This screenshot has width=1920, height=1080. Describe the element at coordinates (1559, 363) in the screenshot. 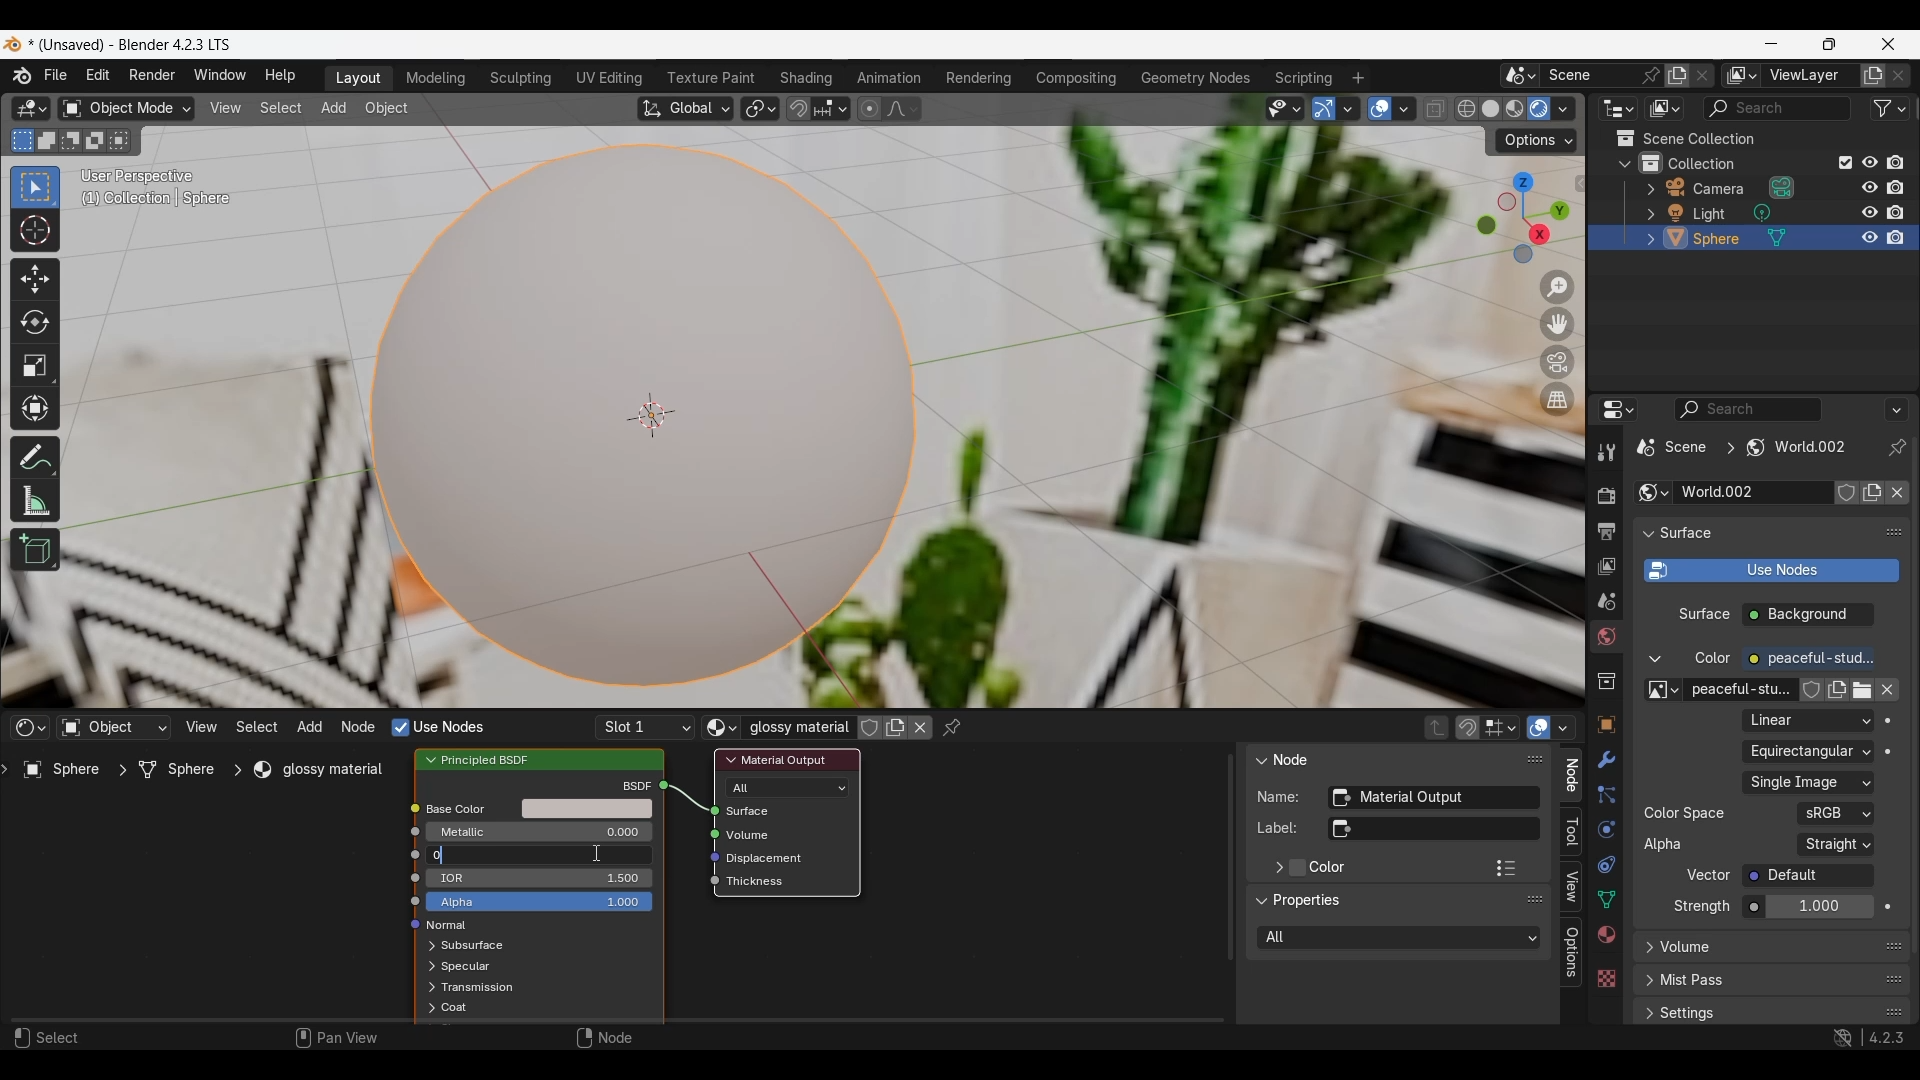

I see `Toggle the camera view` at that location.